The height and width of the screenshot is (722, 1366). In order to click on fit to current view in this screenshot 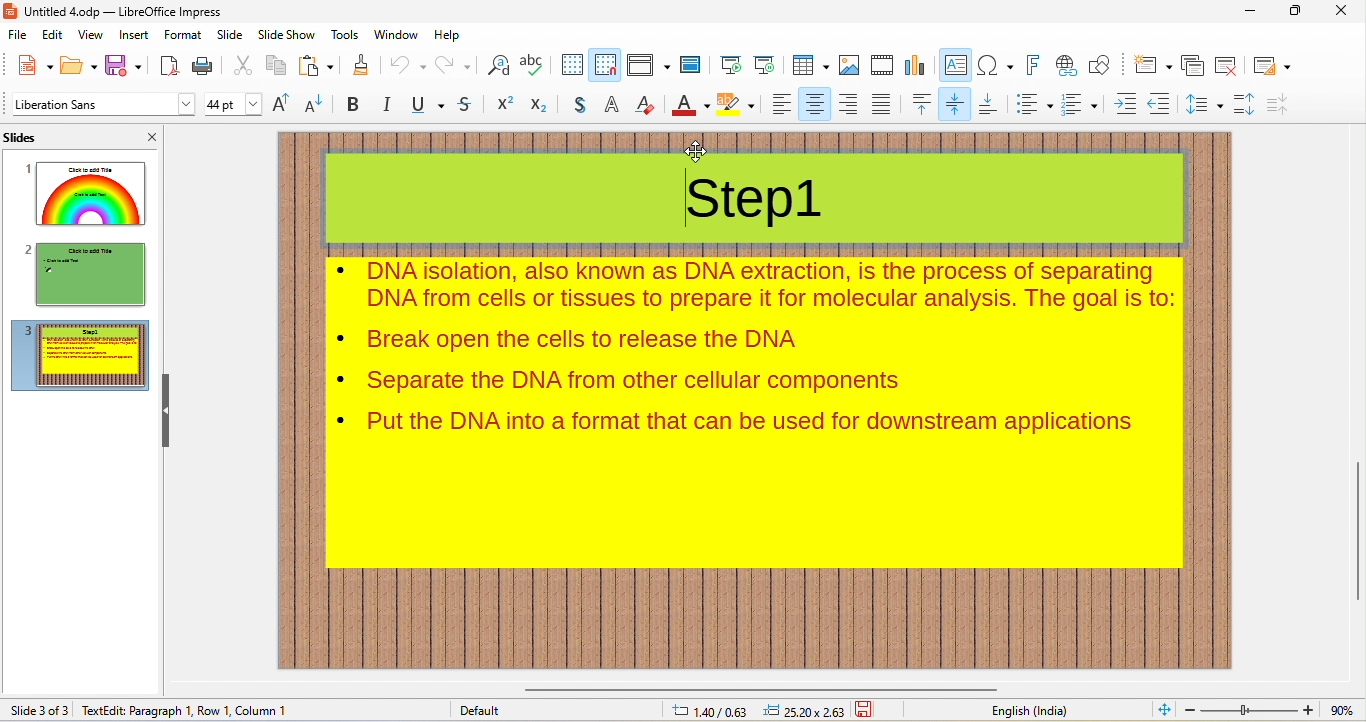, I will do `click(1165, 708)`.